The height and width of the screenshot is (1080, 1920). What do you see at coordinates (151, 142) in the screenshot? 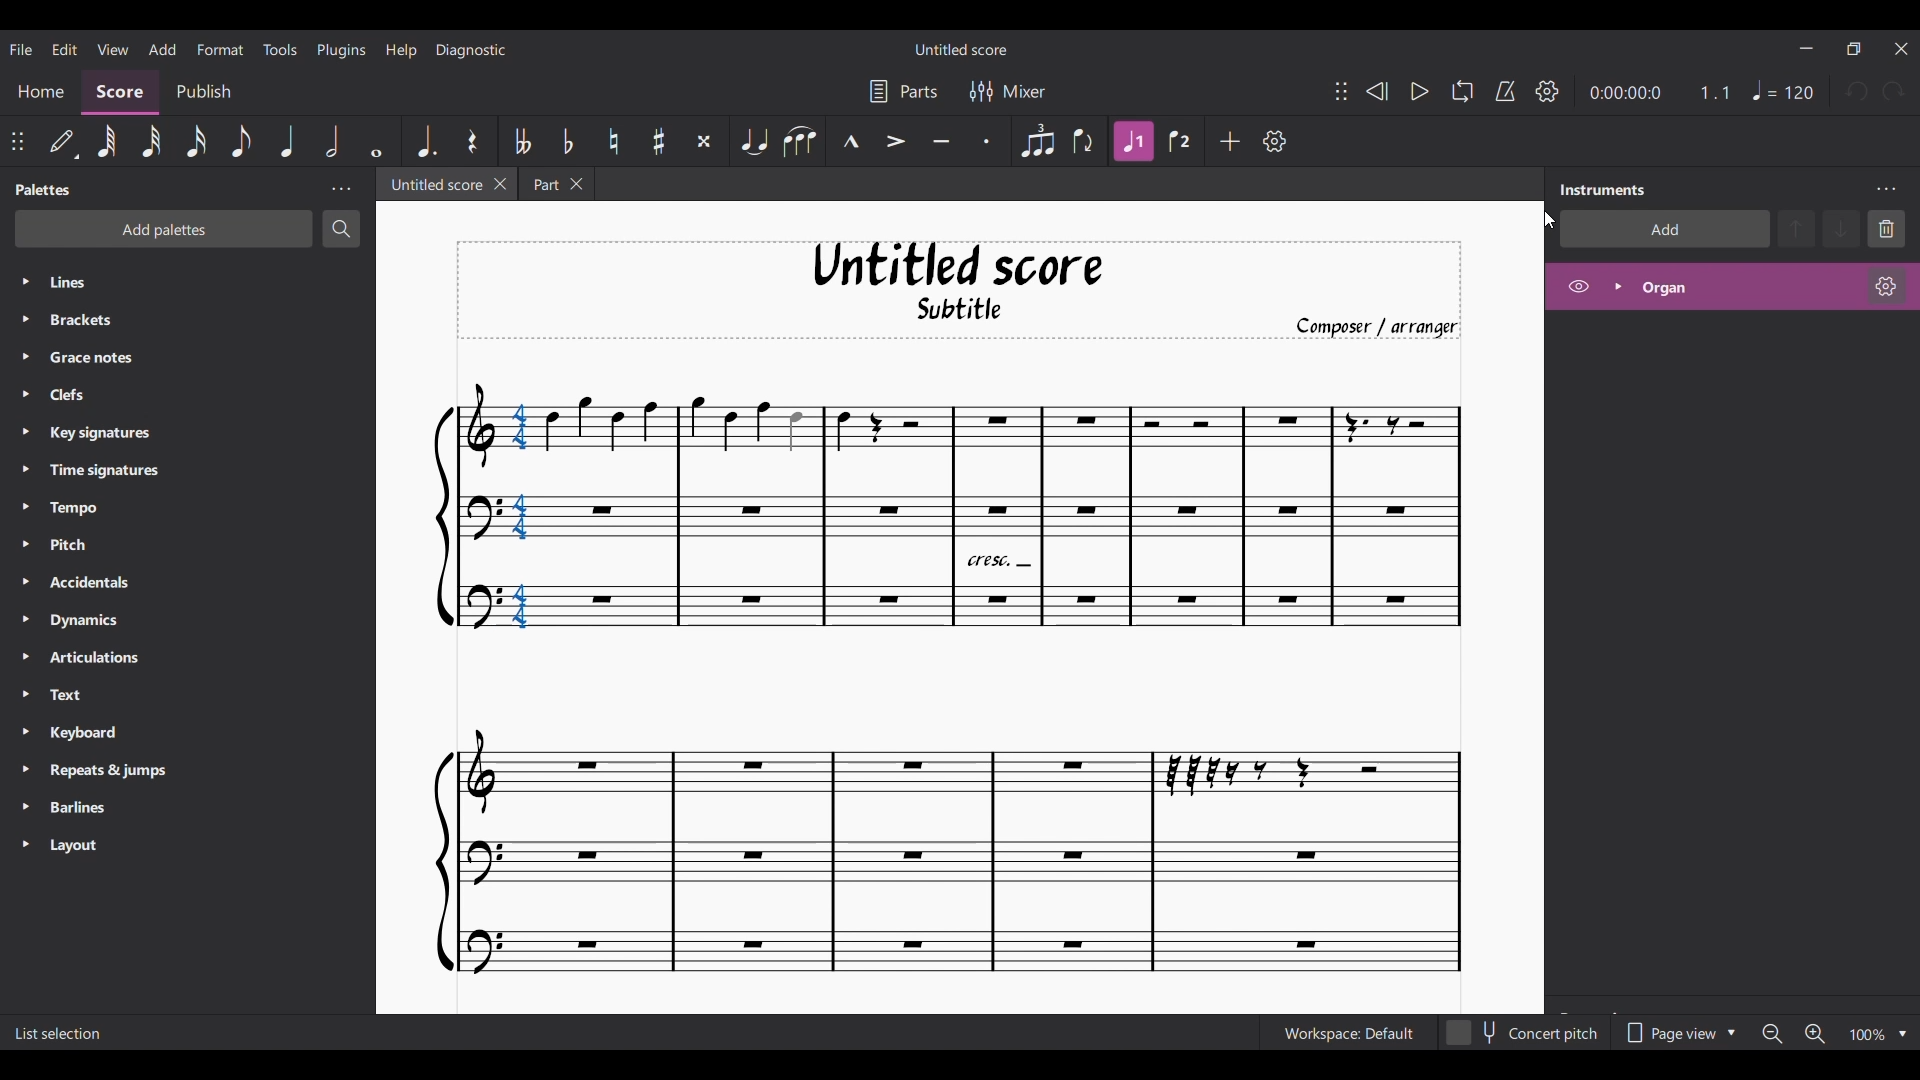
I see `32nd note` at bounding box center [151, 142].